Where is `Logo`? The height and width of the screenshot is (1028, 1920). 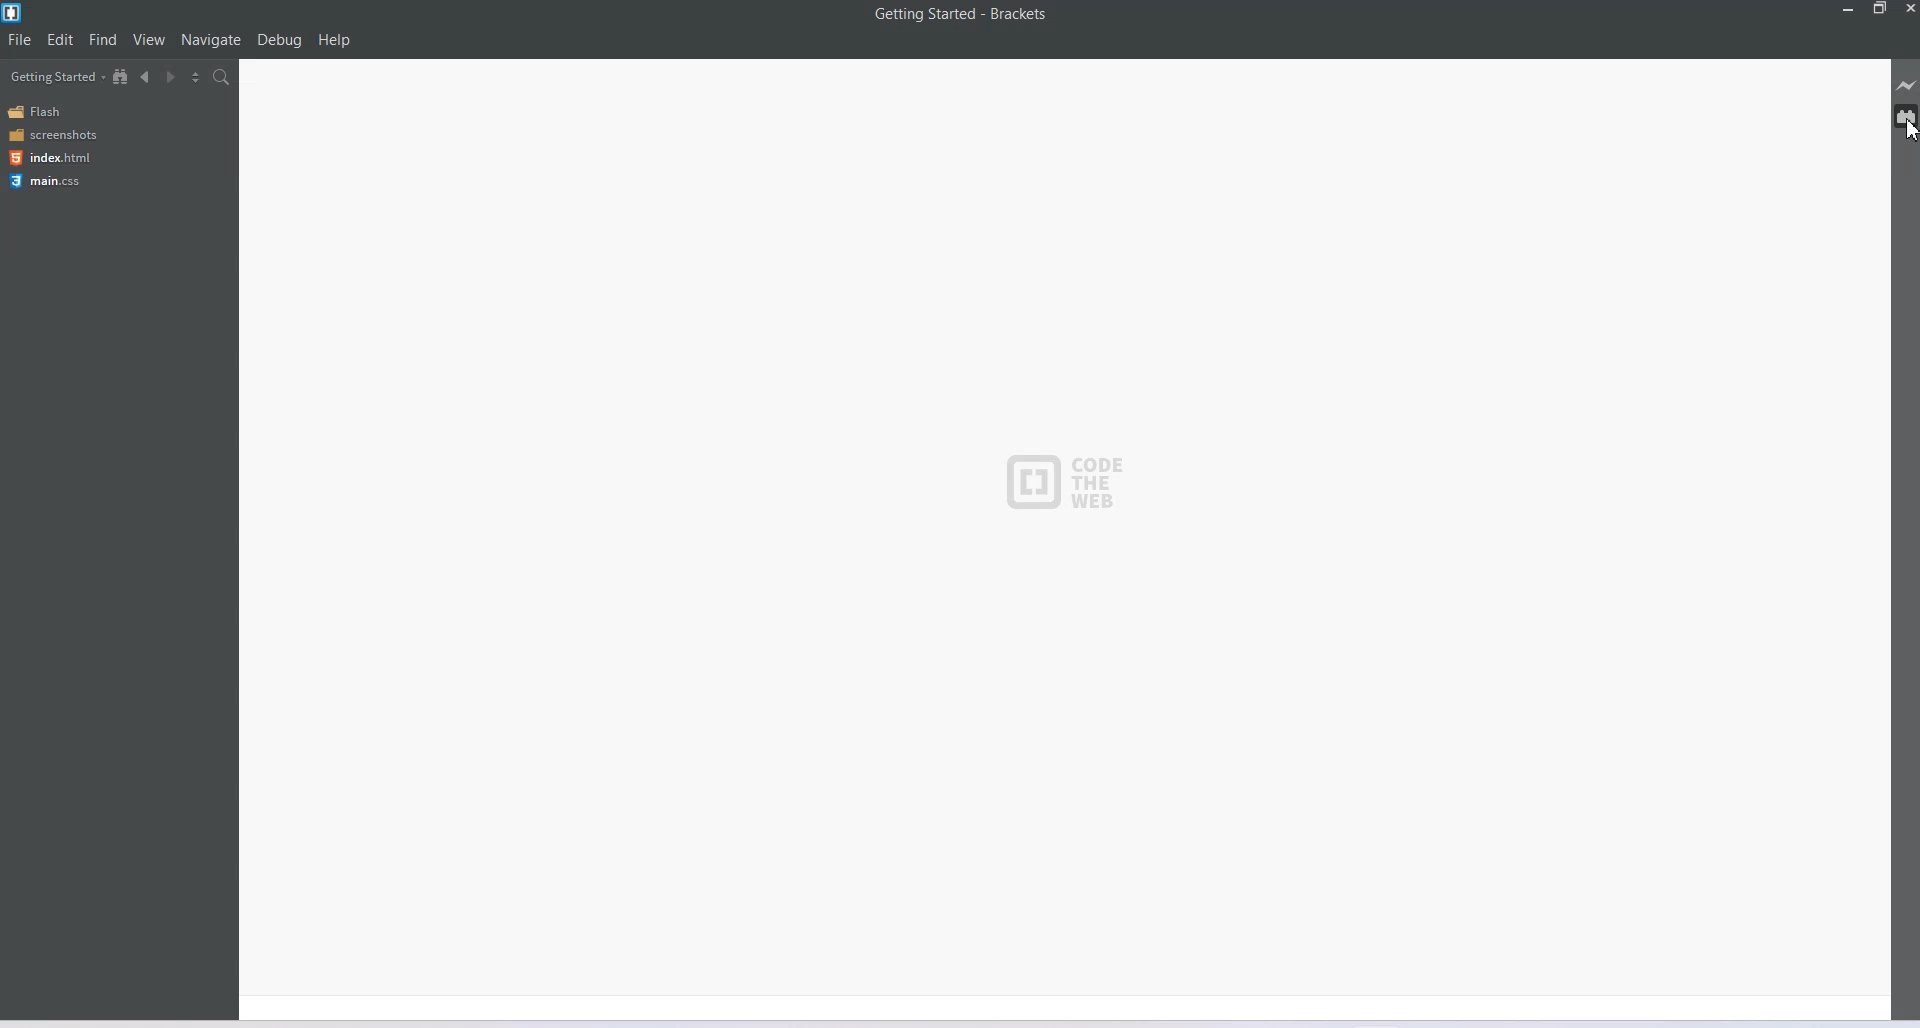
Logo is located at coordinates (1067, 478).